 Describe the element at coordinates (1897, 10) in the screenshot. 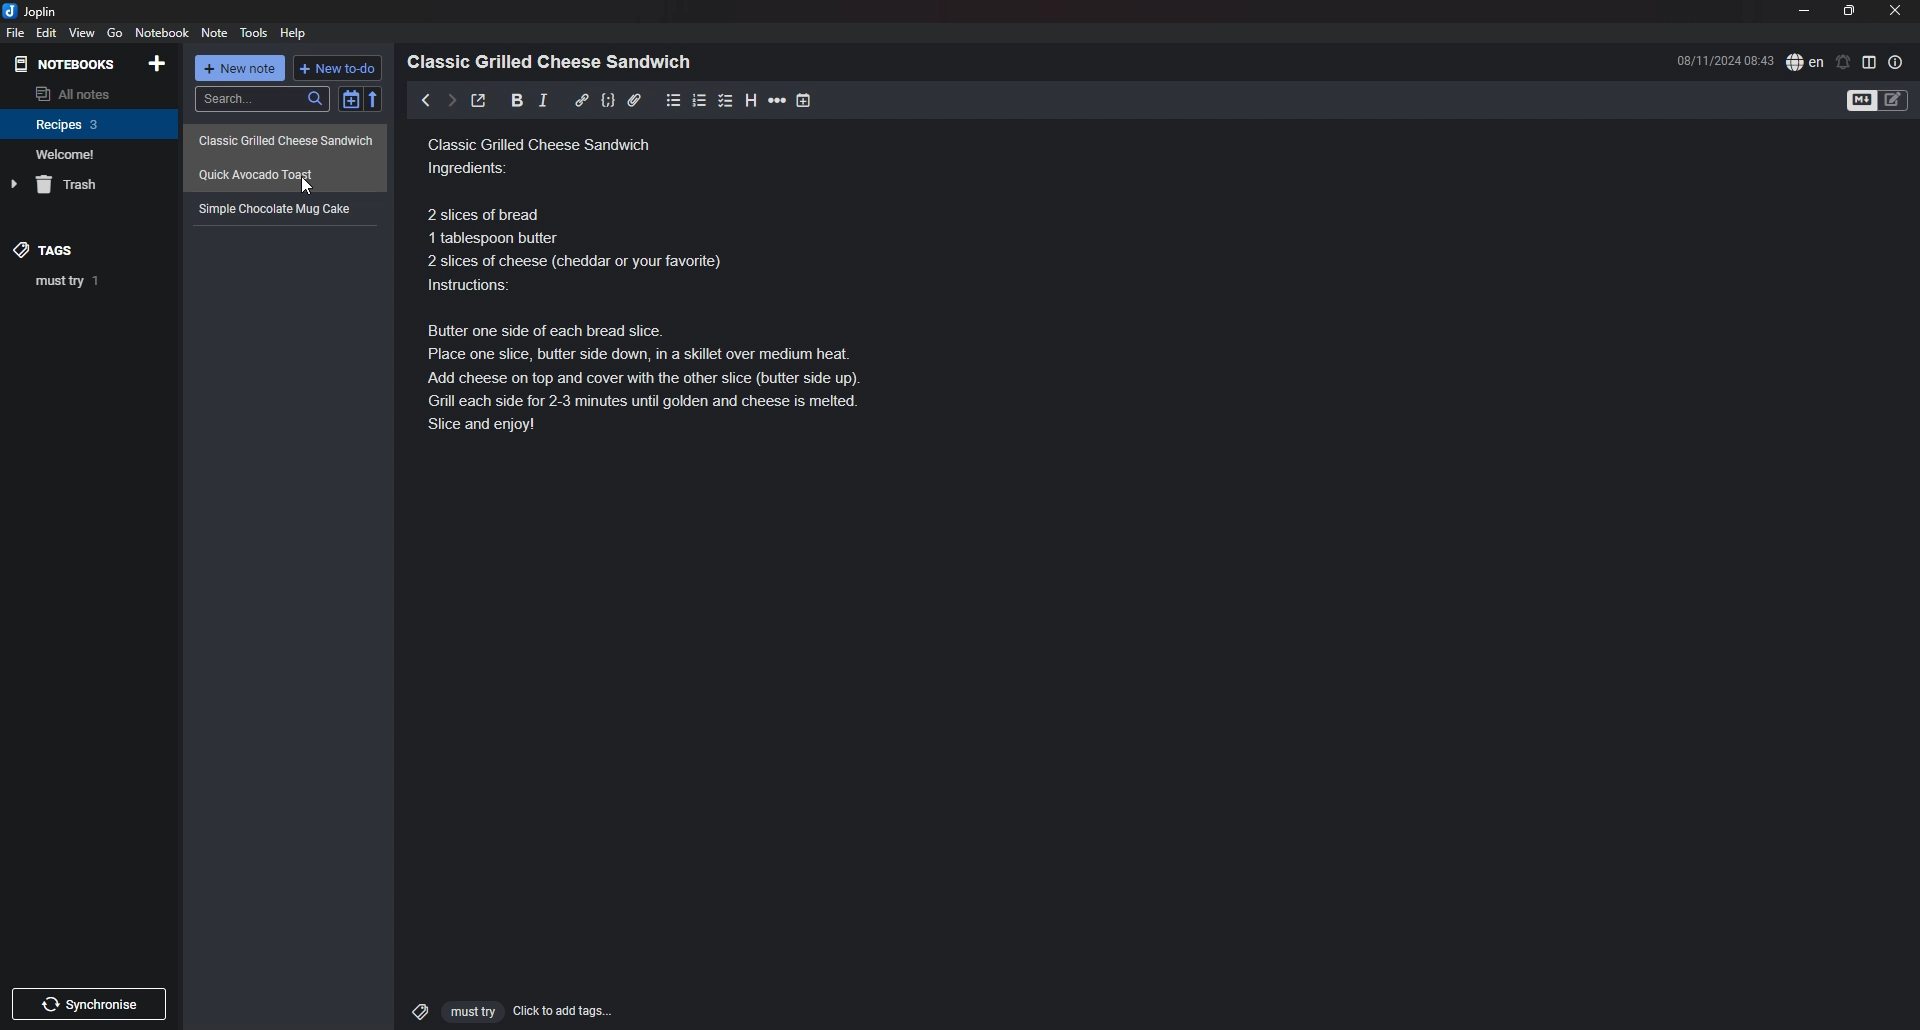

I see `close` at that location.